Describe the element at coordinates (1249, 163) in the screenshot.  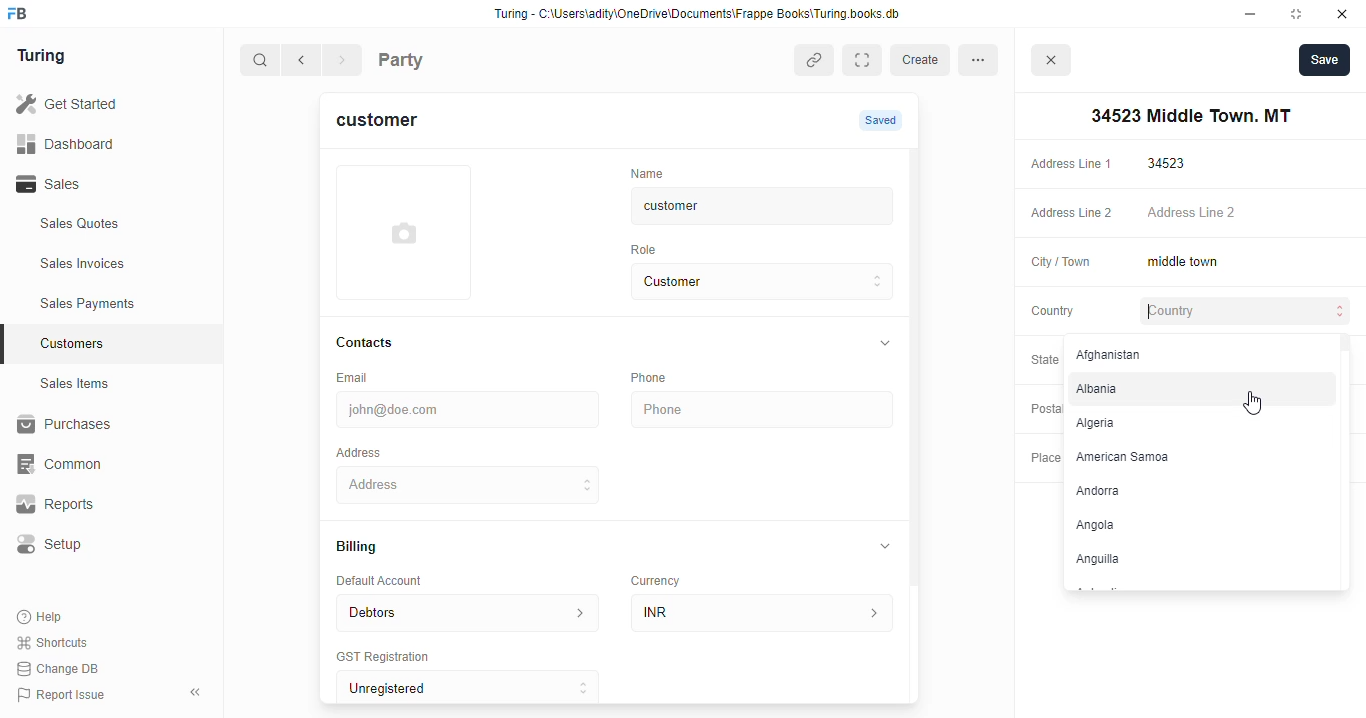
I see `34523` at that location.